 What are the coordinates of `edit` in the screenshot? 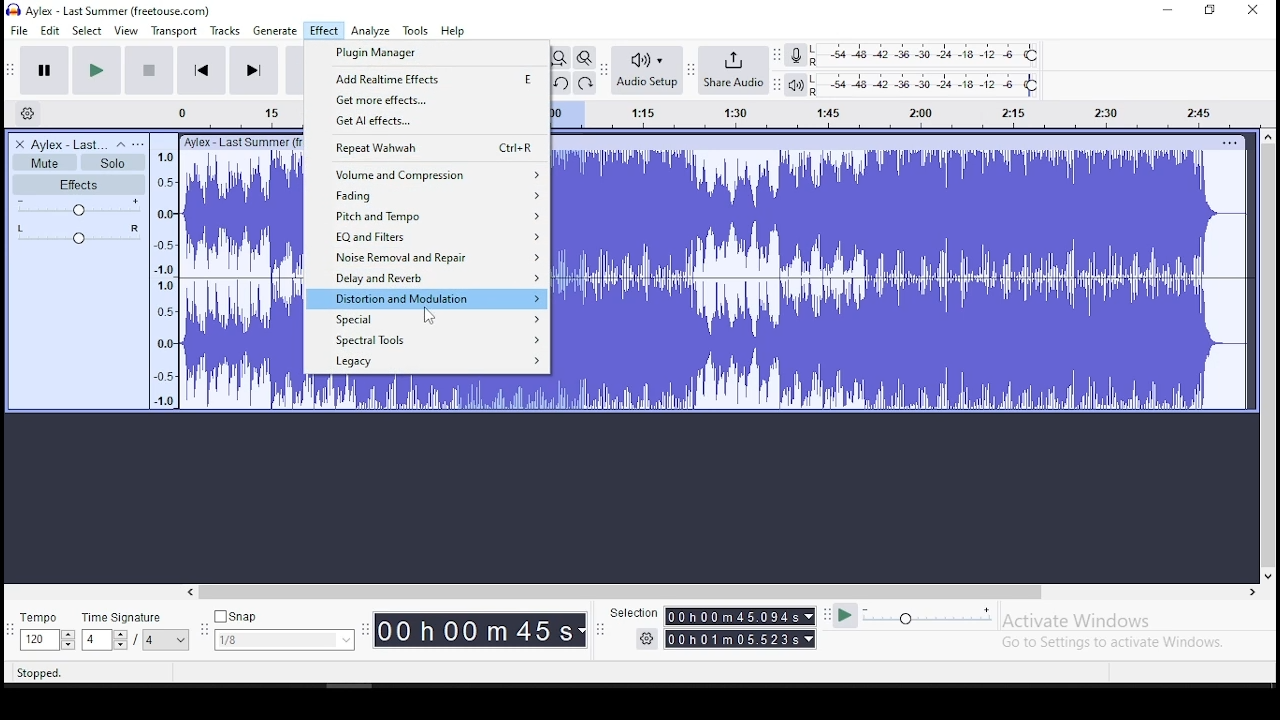 It's located at (50, 31).